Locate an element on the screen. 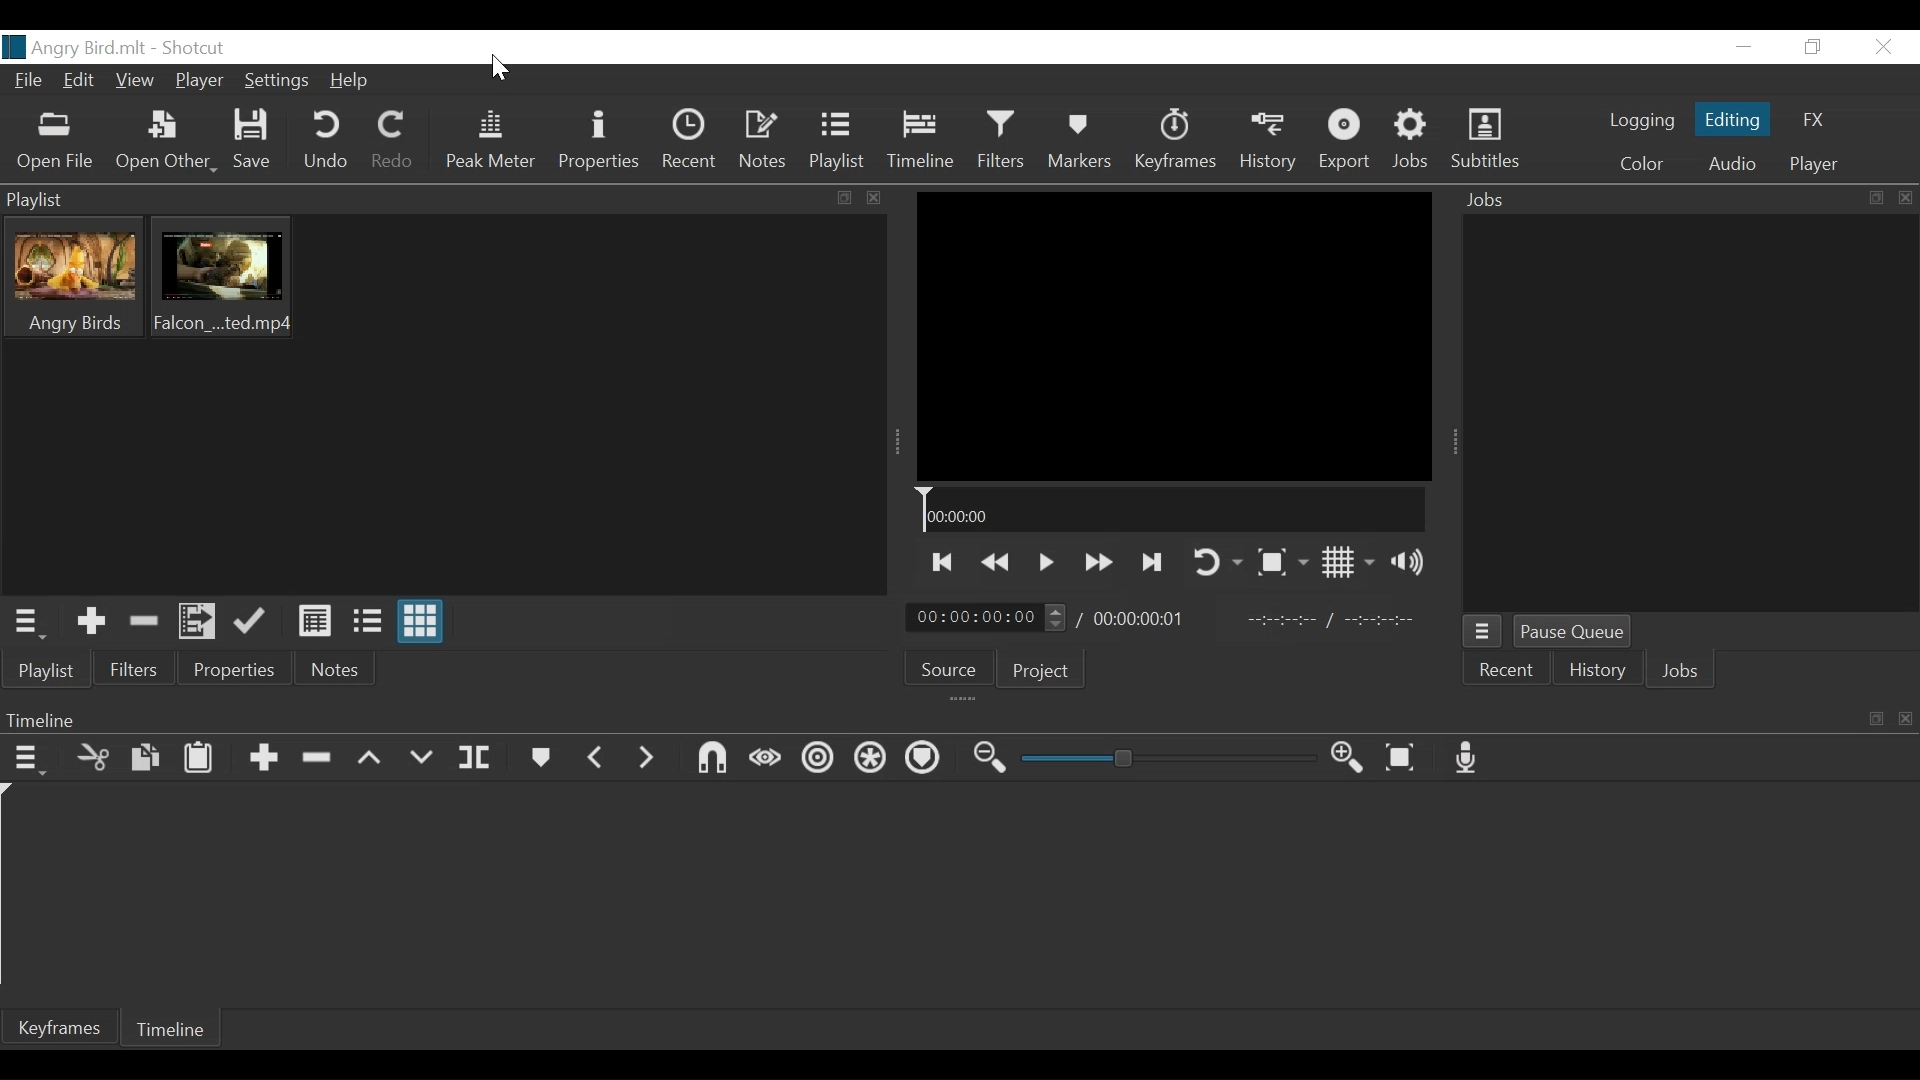 The image size is (1920, 1080). Peak Meter is located at coordinates (488, 143).